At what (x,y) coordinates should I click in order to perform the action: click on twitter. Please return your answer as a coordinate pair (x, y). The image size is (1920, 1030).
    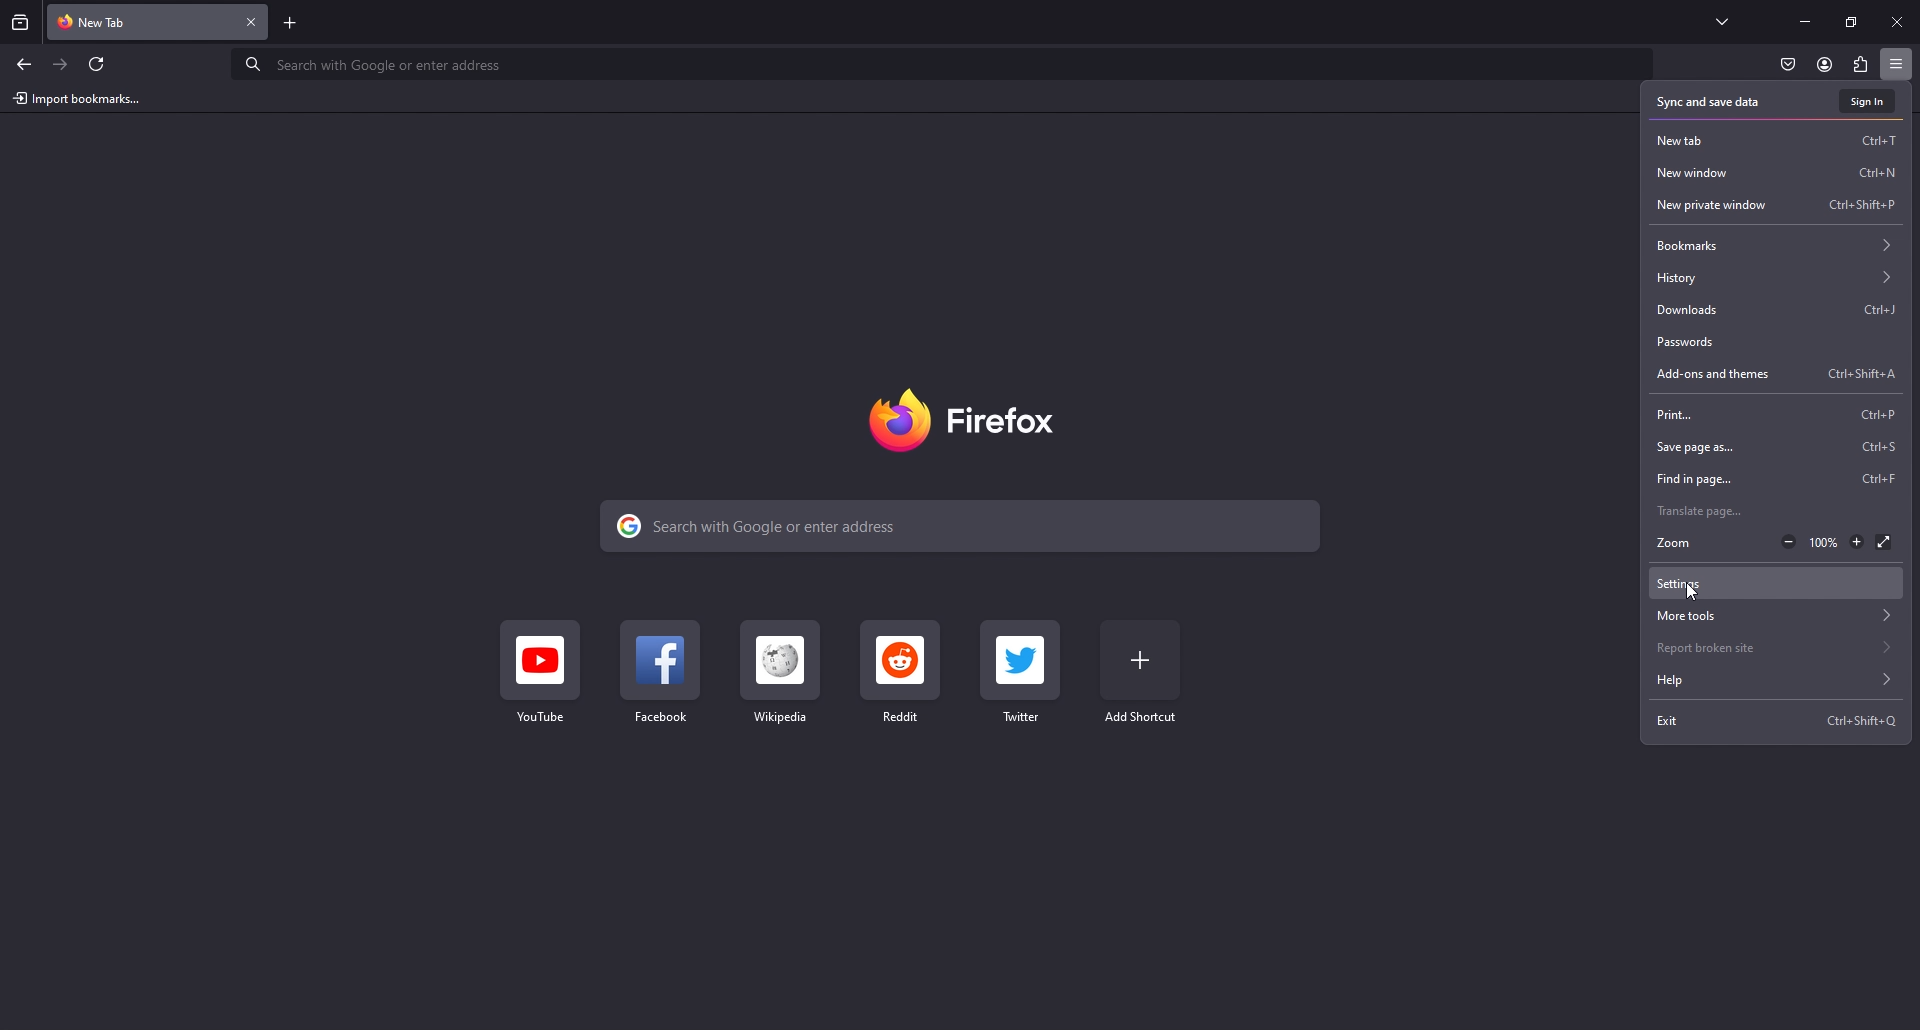
    Looking at the image, I should click on (1023, 672).